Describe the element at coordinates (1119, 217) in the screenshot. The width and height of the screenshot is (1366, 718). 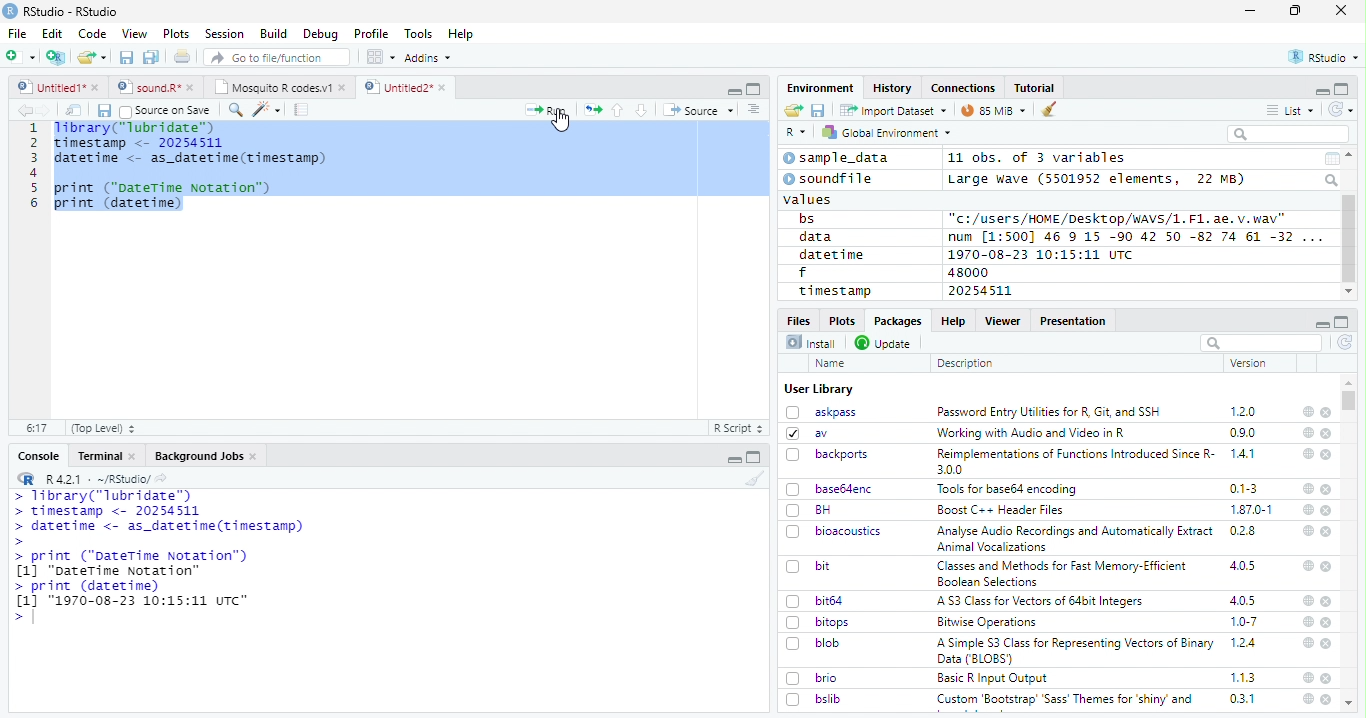
I see `"c:/users/HOME /Desktop/wWAVS/1.F1, ae. v.wav"` at that location.